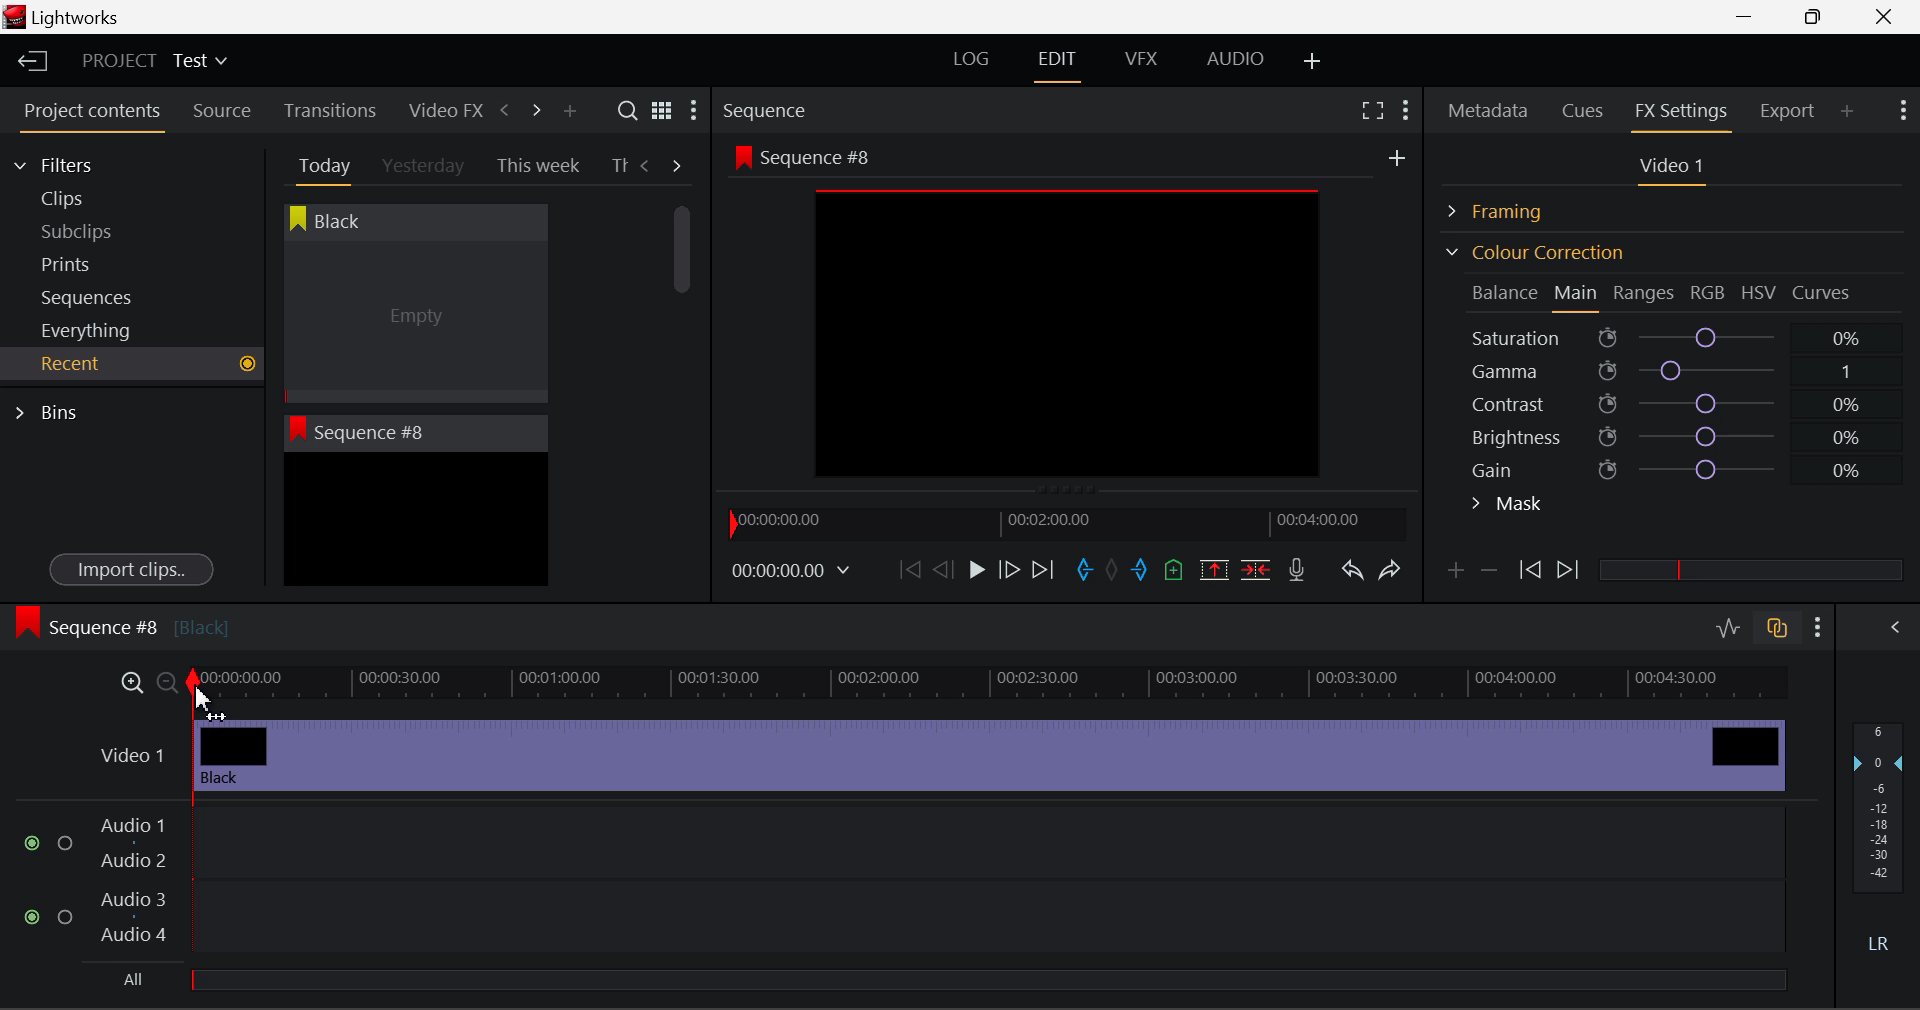  What do you see at coordinates (1043, 570) in the screenshot?
I see `To End` at bounding box center [1043, 570].